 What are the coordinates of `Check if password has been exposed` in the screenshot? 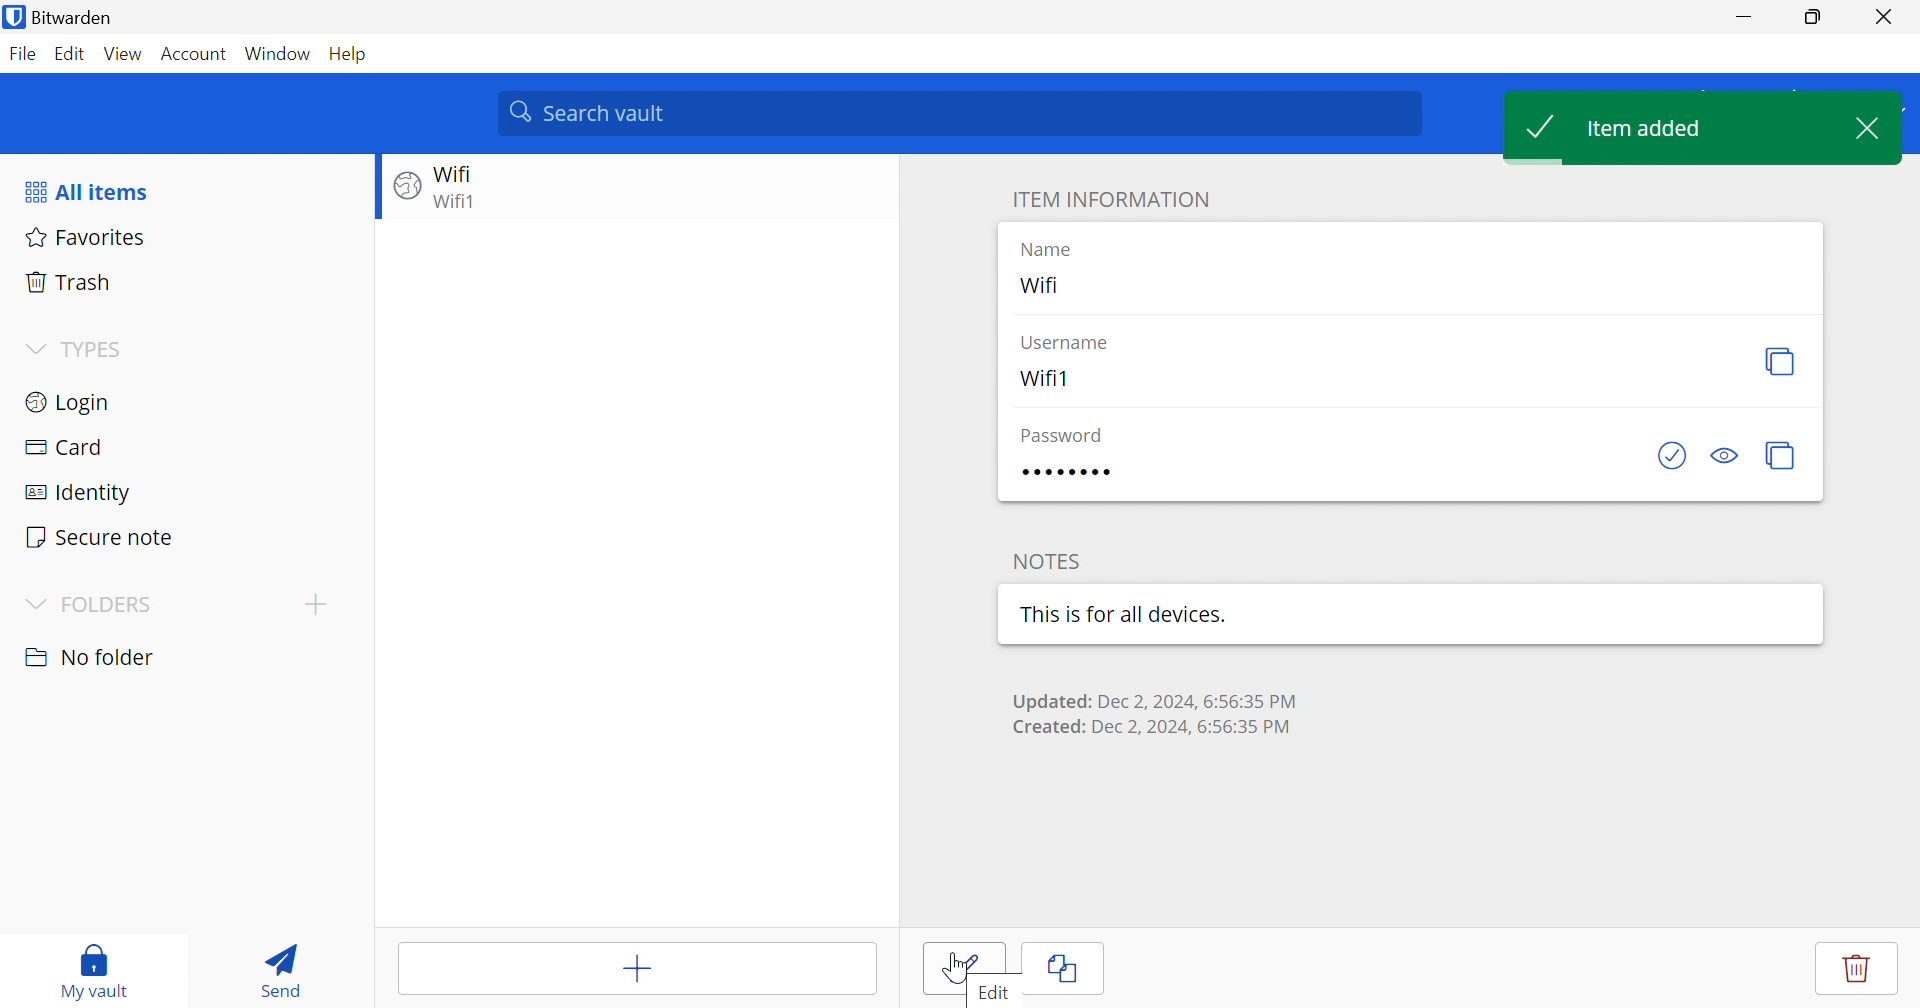 It's located at (1672, 456).